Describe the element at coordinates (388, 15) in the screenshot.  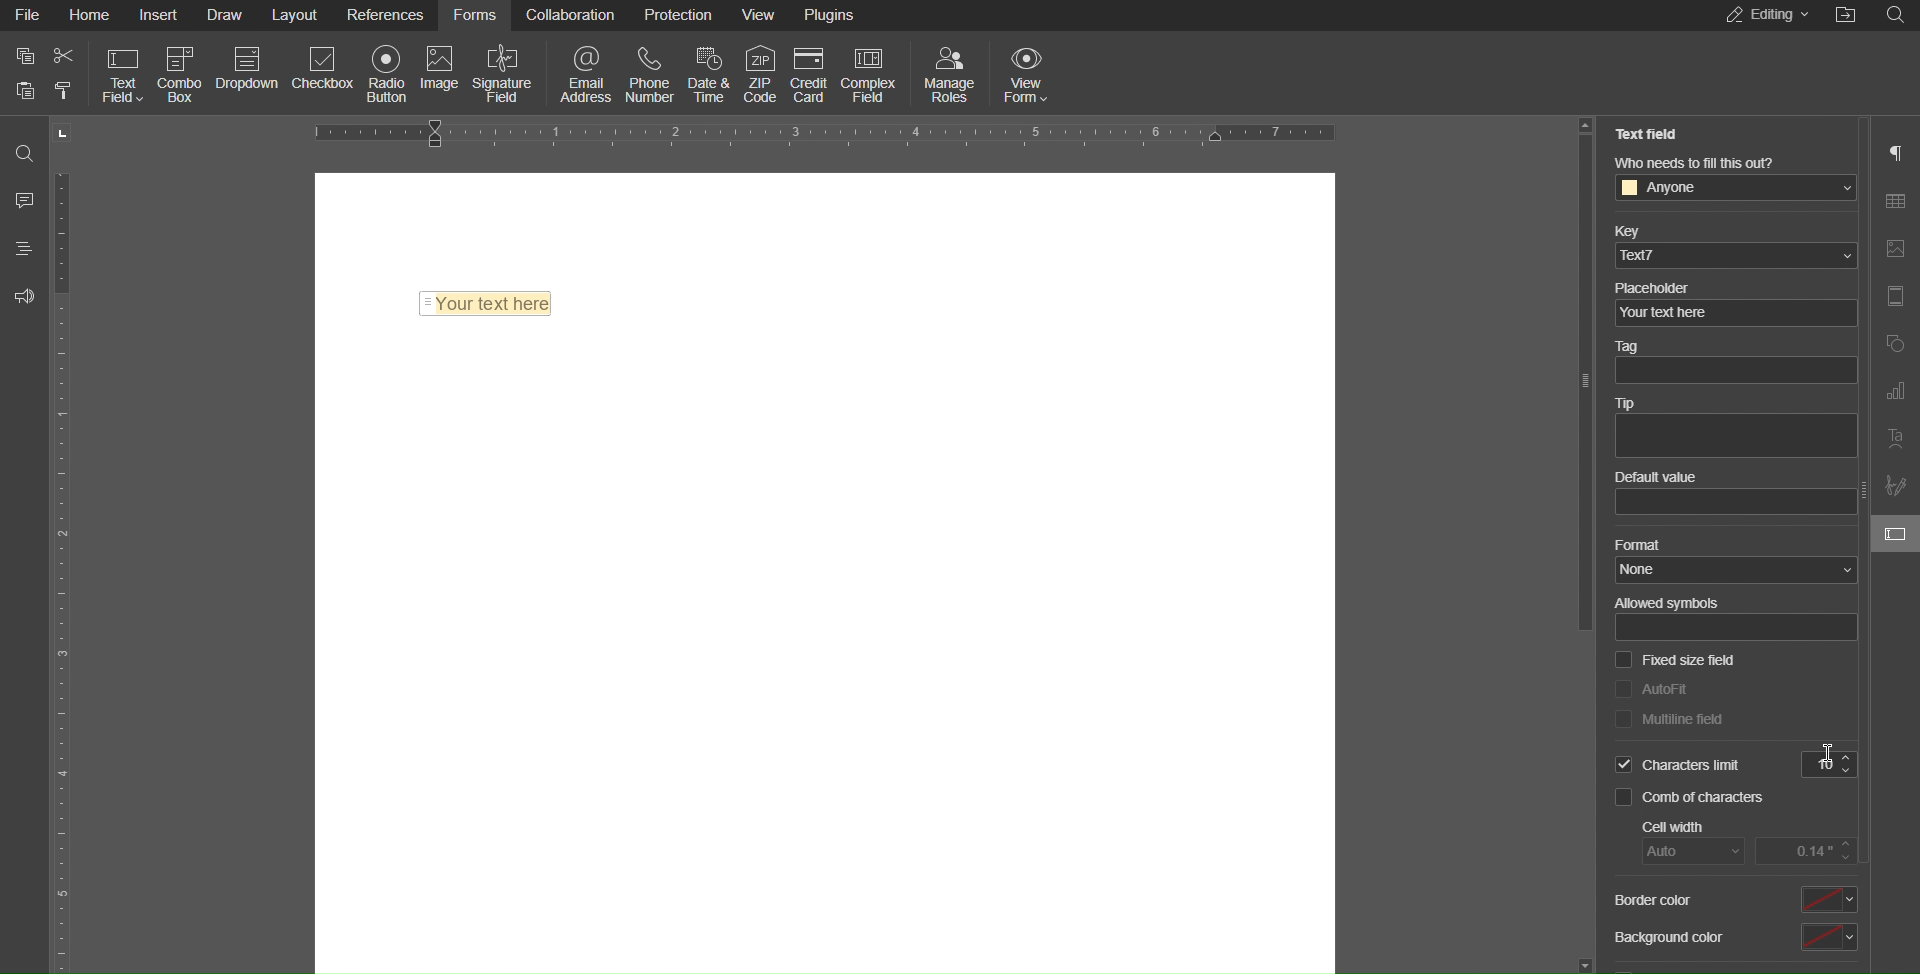
I see `References` at that location.